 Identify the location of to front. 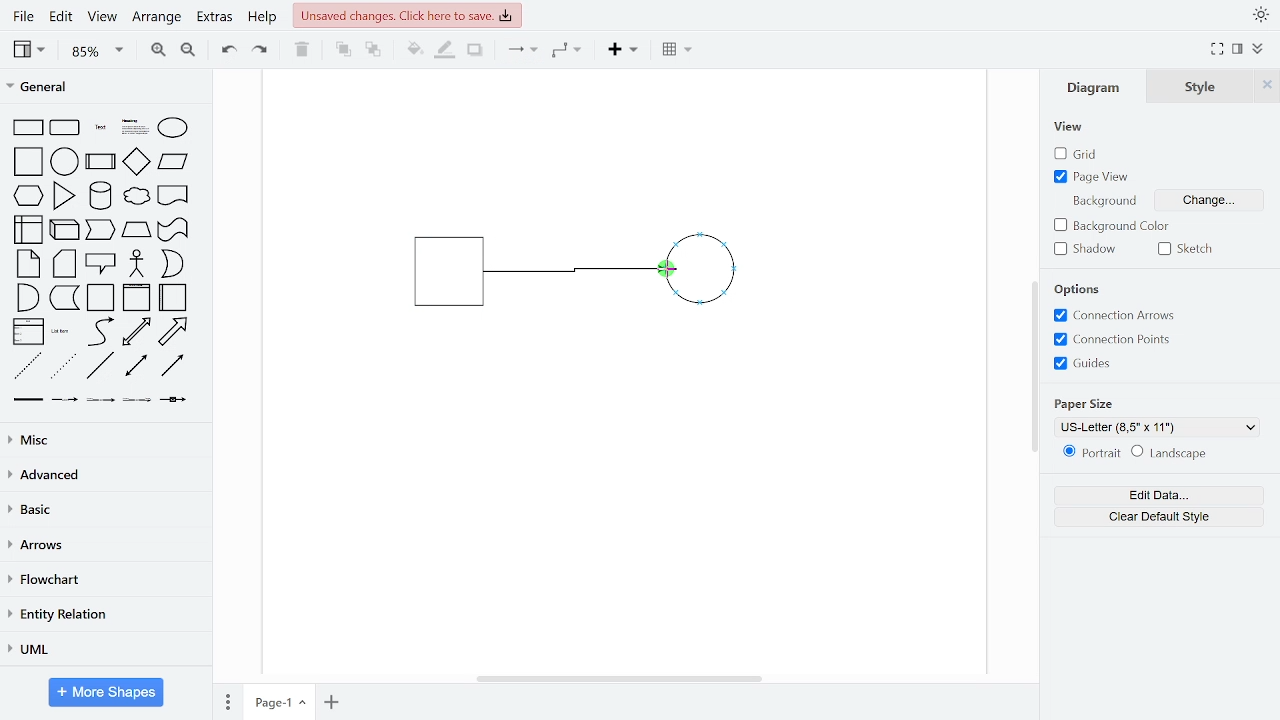
(343, 50).